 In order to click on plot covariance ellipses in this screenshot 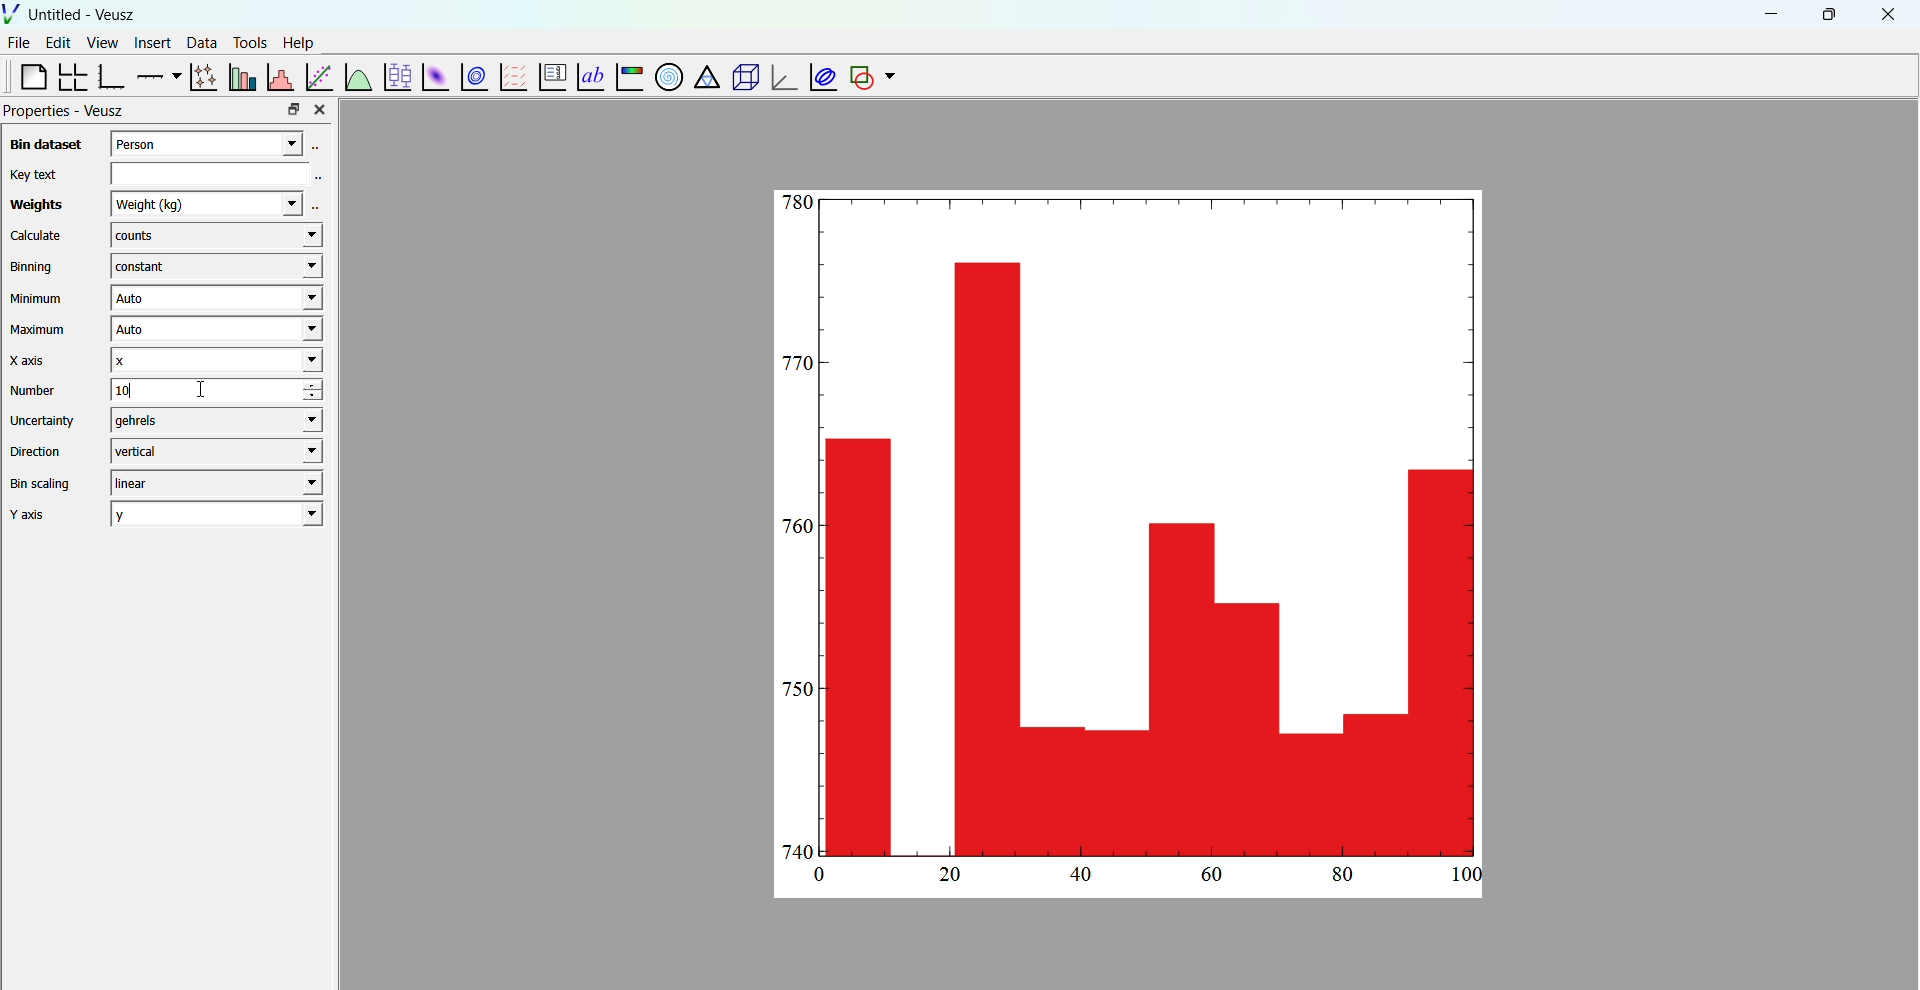, I will do `click(820, 76)`.